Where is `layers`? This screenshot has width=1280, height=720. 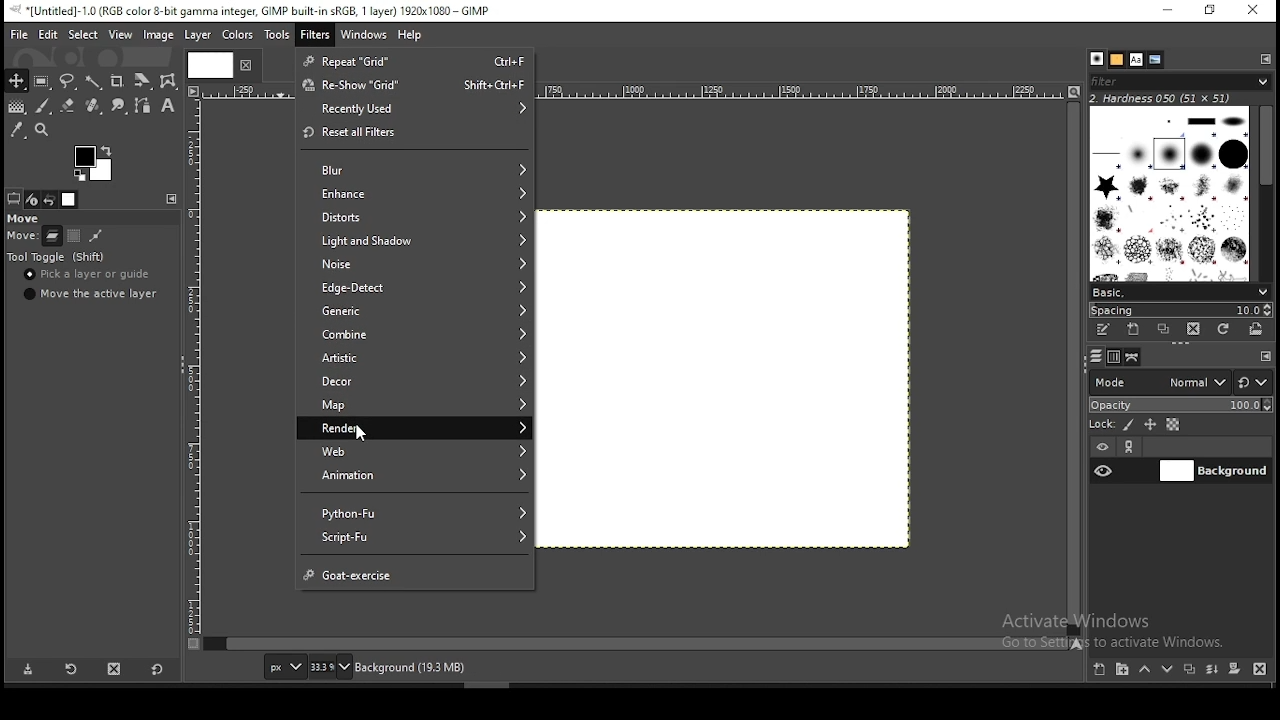
layers is located at coordinates (1097, 355).